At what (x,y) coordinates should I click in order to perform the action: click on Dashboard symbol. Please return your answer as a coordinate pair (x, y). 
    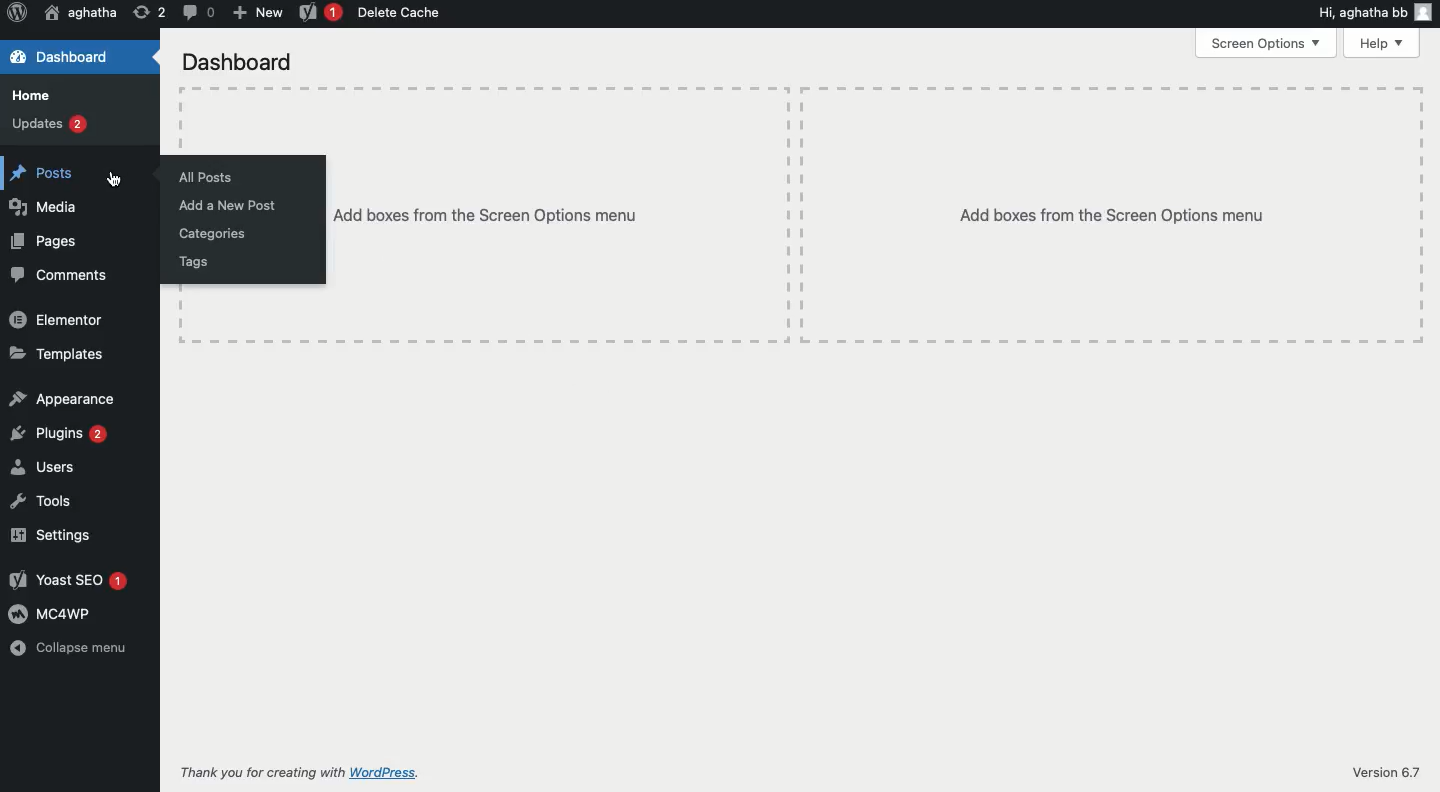
    Looking at the image, I should click on (18, 58).